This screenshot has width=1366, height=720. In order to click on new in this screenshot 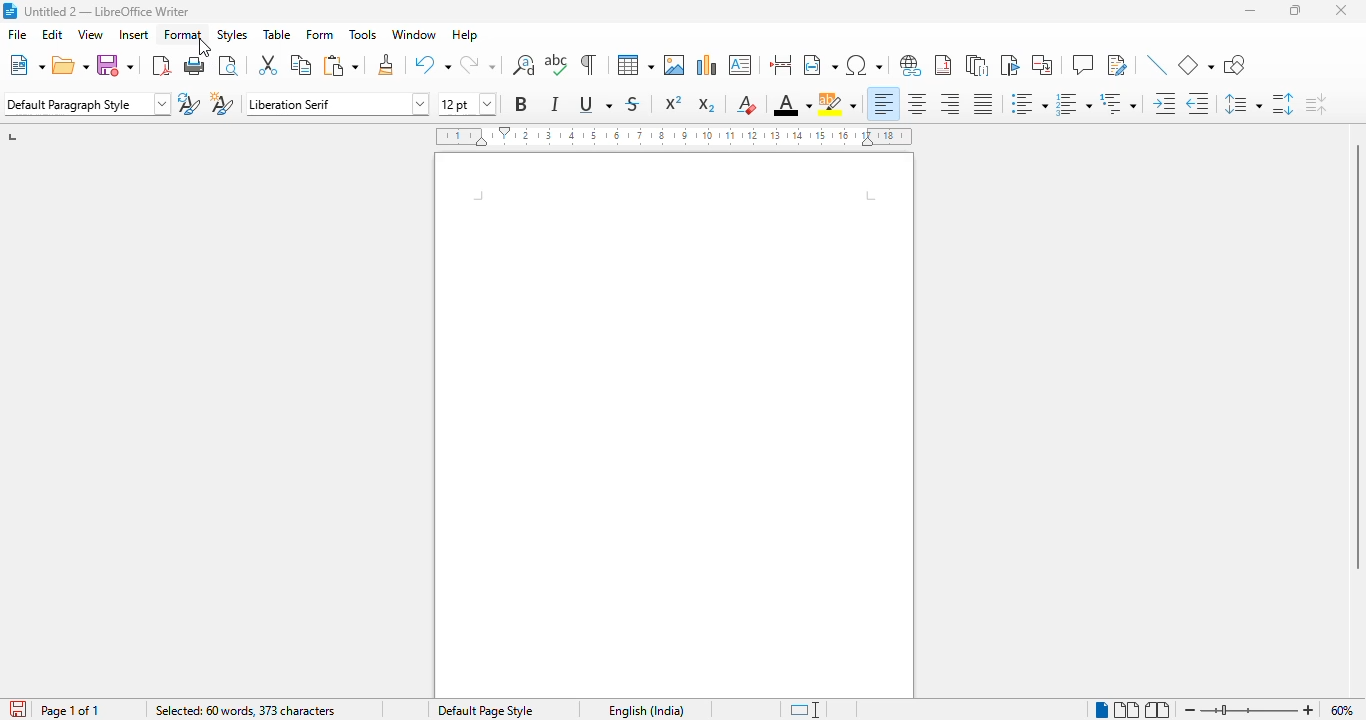, I will do `click(27, 65)`.